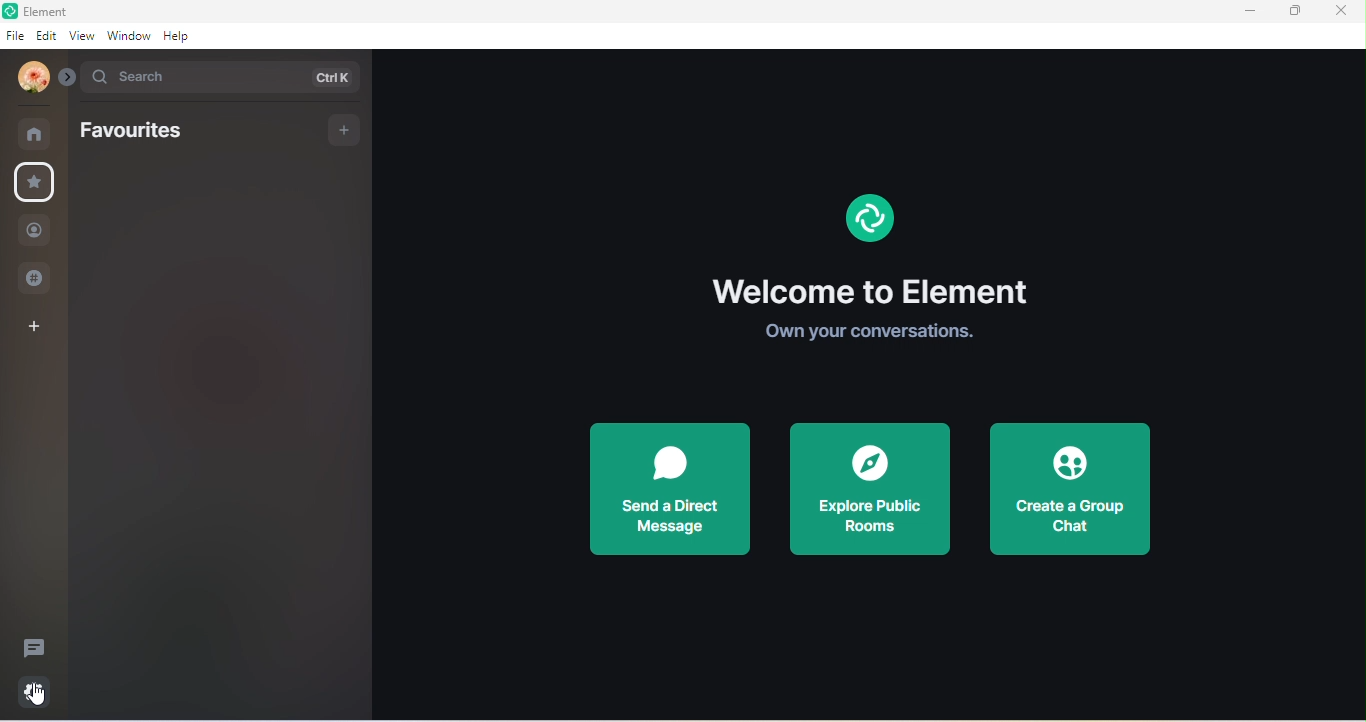 The height and width of the screenshot is (722, 1366). What do you see at coordinates (864, 333) in the screenshot?
I see `Own your conversations.` at bounding box center [864, 333].